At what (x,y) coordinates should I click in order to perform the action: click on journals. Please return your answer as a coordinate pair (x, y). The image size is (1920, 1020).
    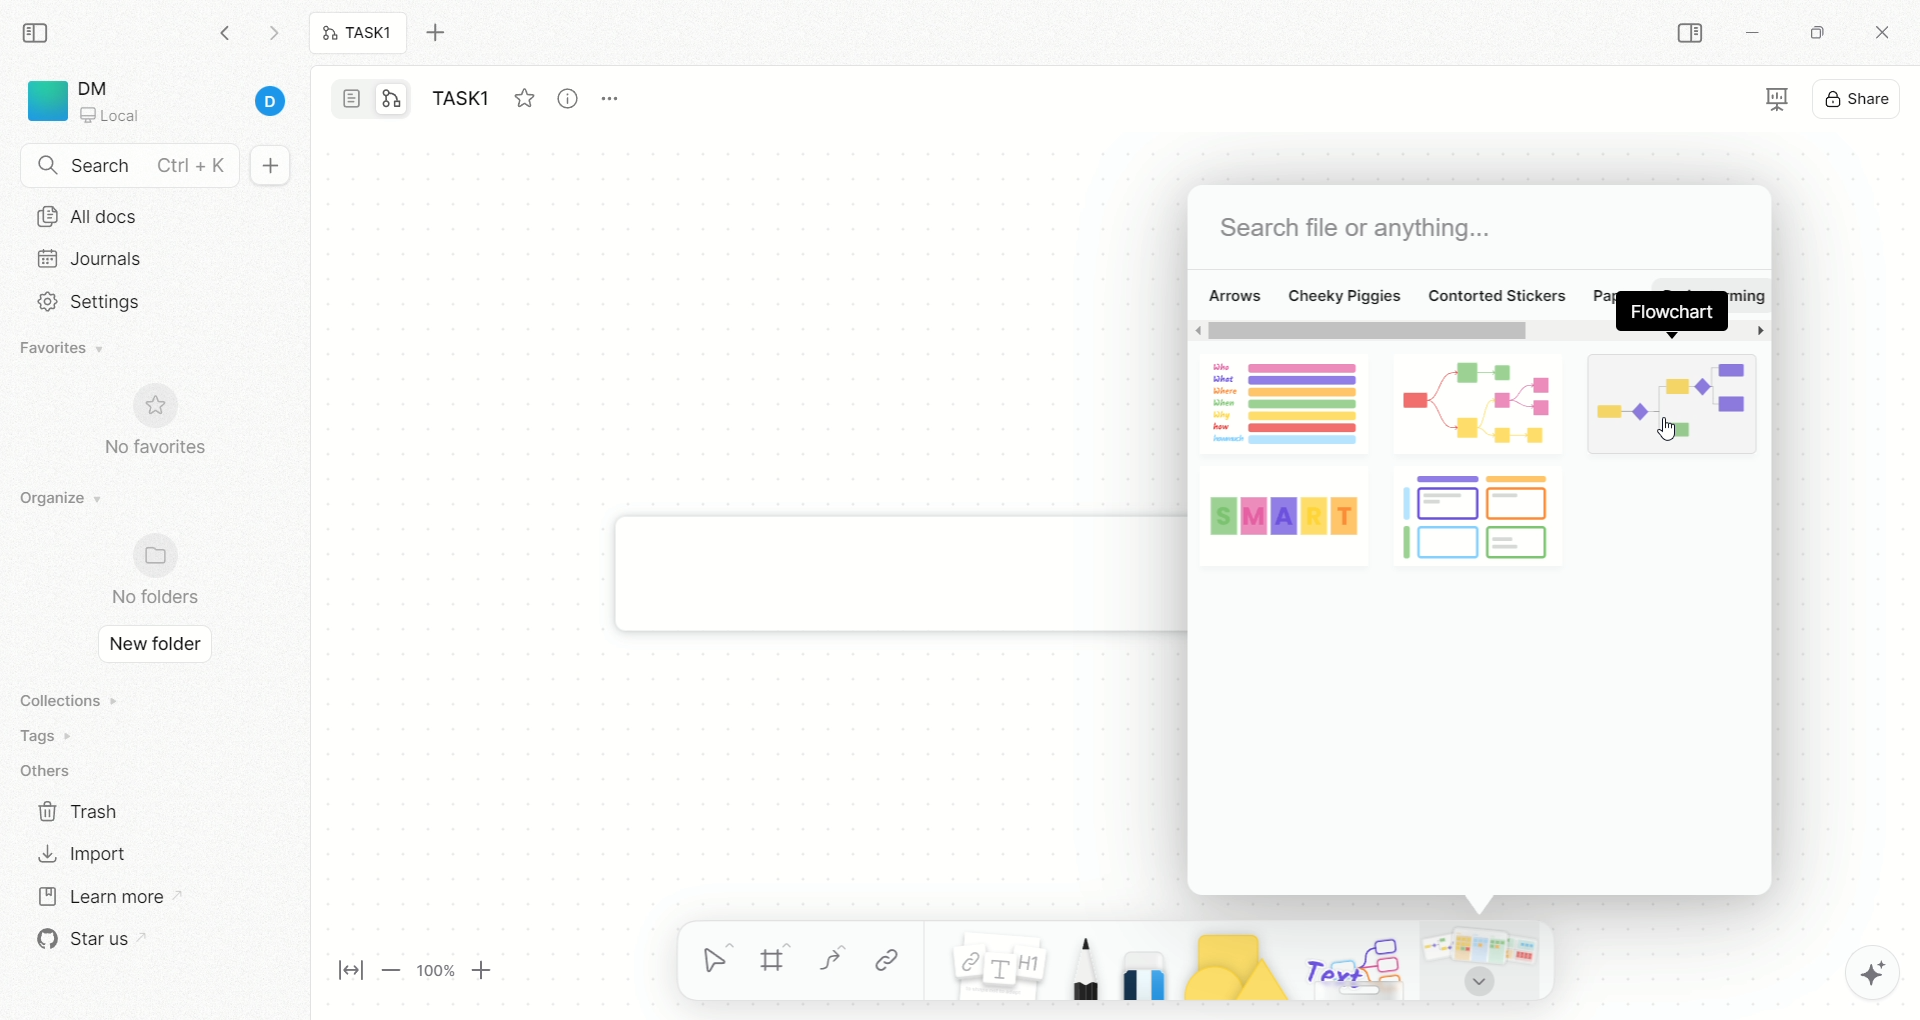
    Looking at the image, I should click on (94, 258).